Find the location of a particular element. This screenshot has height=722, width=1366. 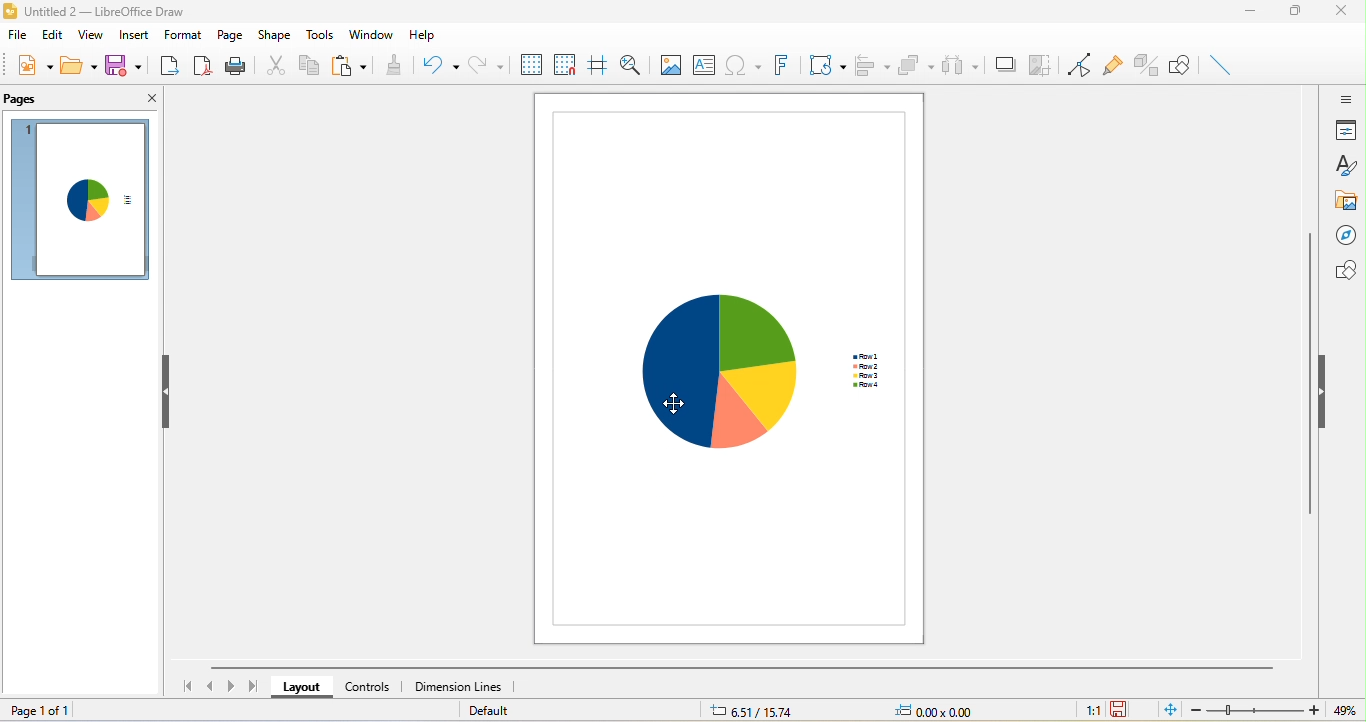

zoom is located at coordinates (1276, 710).